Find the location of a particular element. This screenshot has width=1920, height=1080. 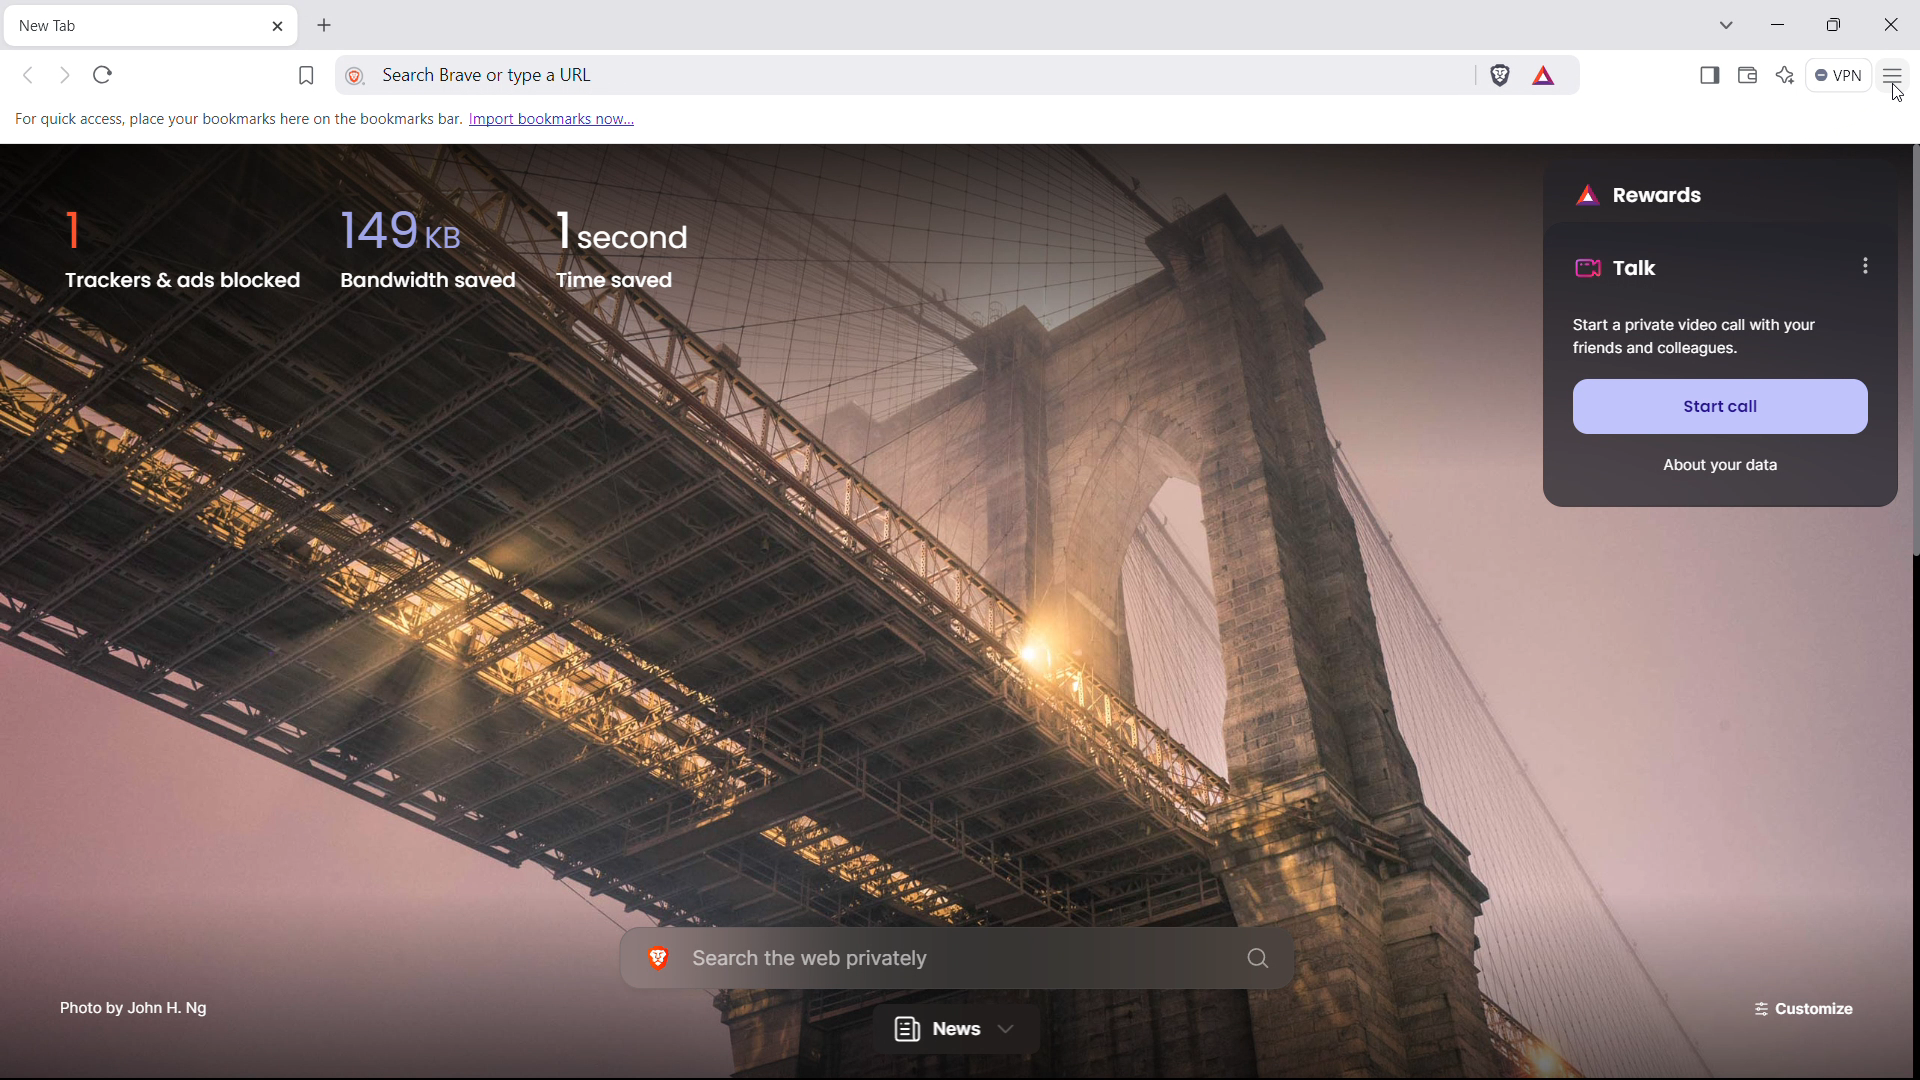

close is located at coordinates (1894, 24).